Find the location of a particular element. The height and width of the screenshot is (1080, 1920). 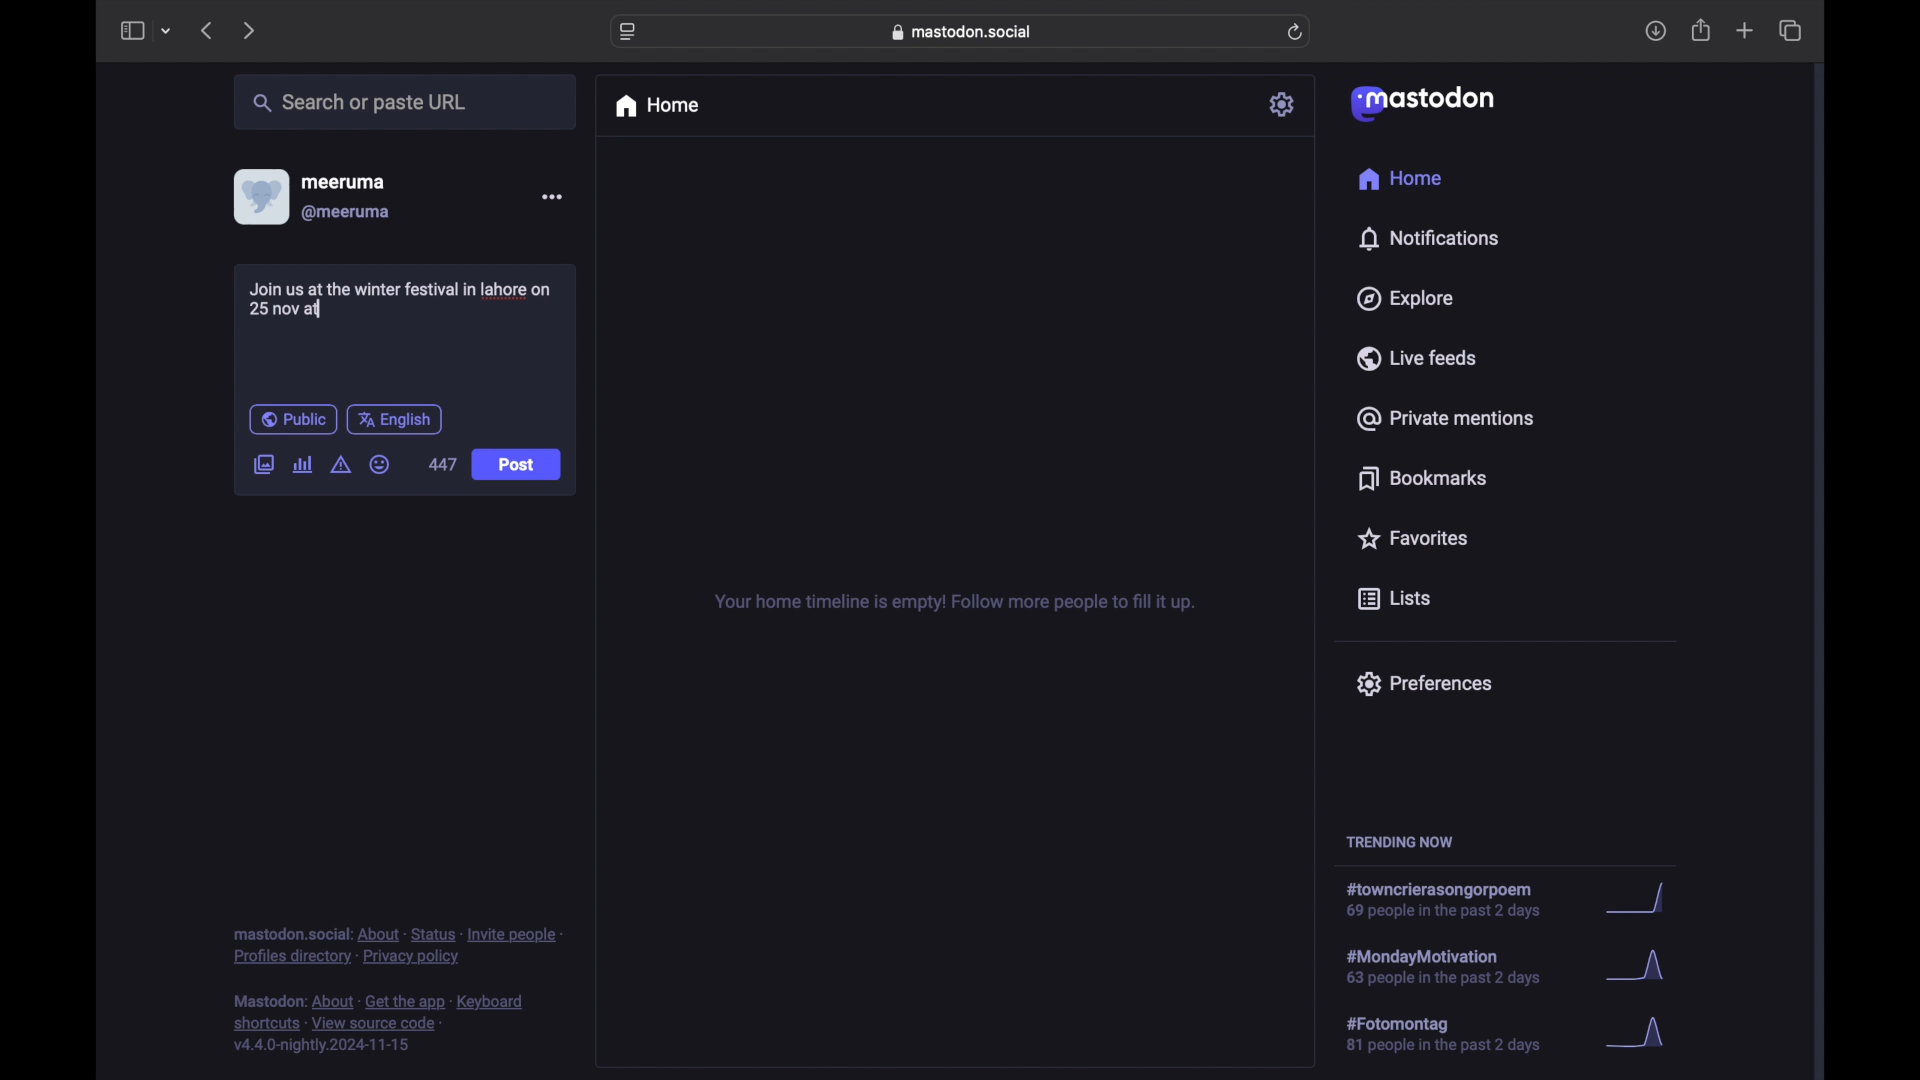

add  poll is located at coordinates (302, 464).